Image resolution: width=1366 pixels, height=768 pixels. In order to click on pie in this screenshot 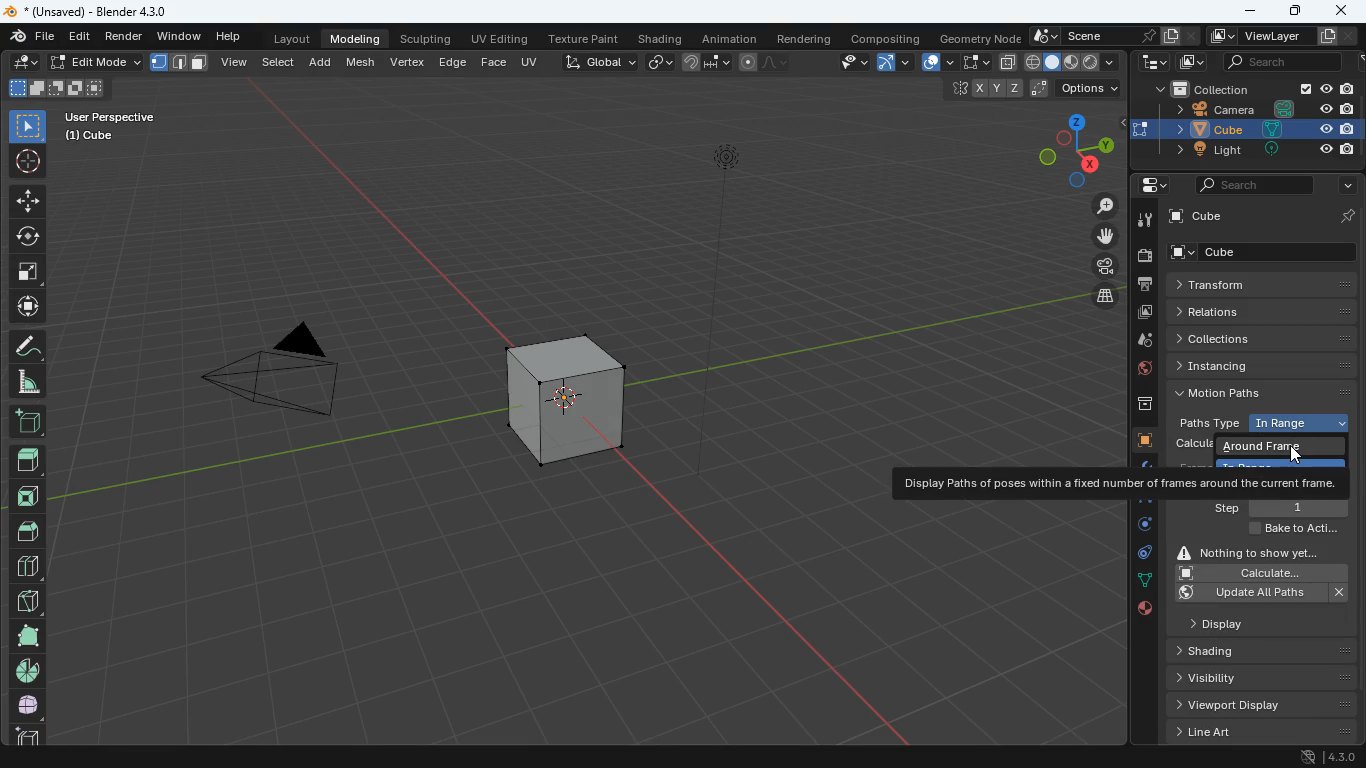, I will do `click(26, 670)`.